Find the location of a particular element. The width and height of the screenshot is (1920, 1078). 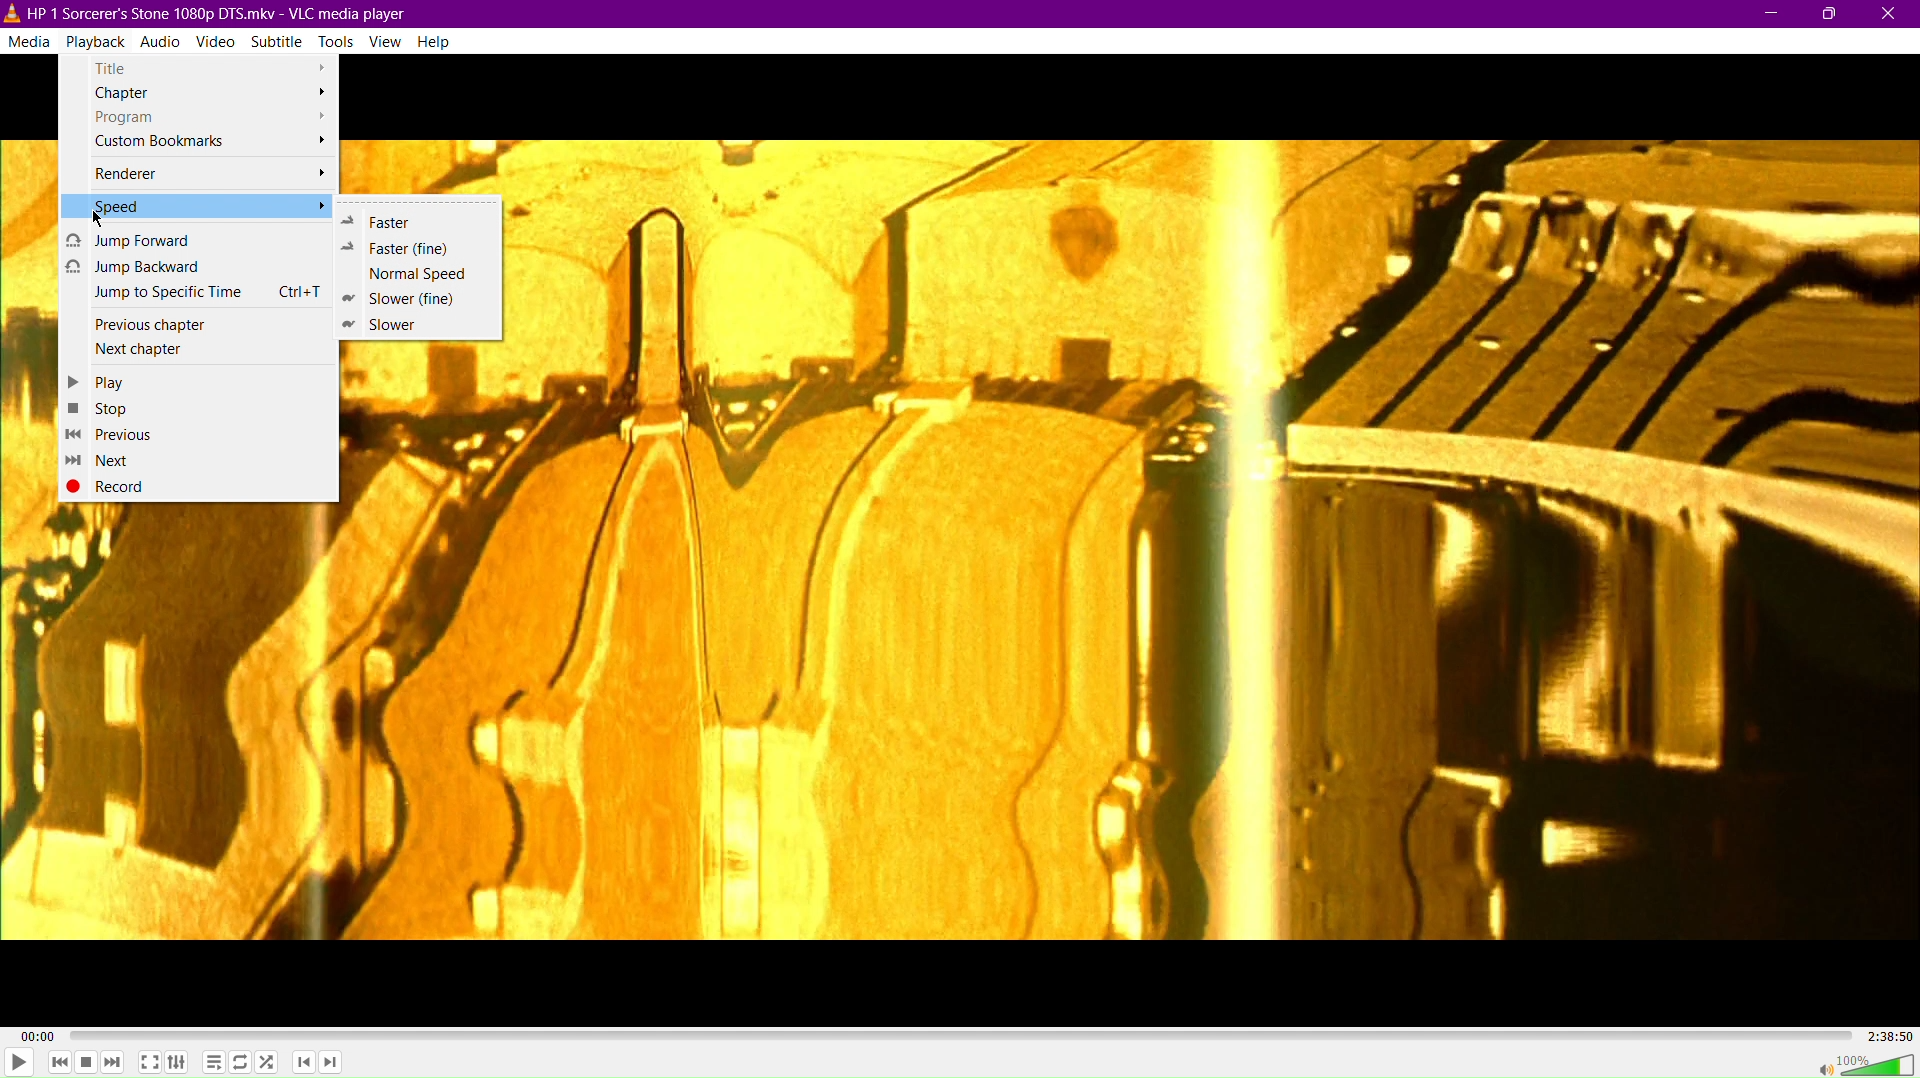

Next Chapter is located at coordinates (334, 1065).